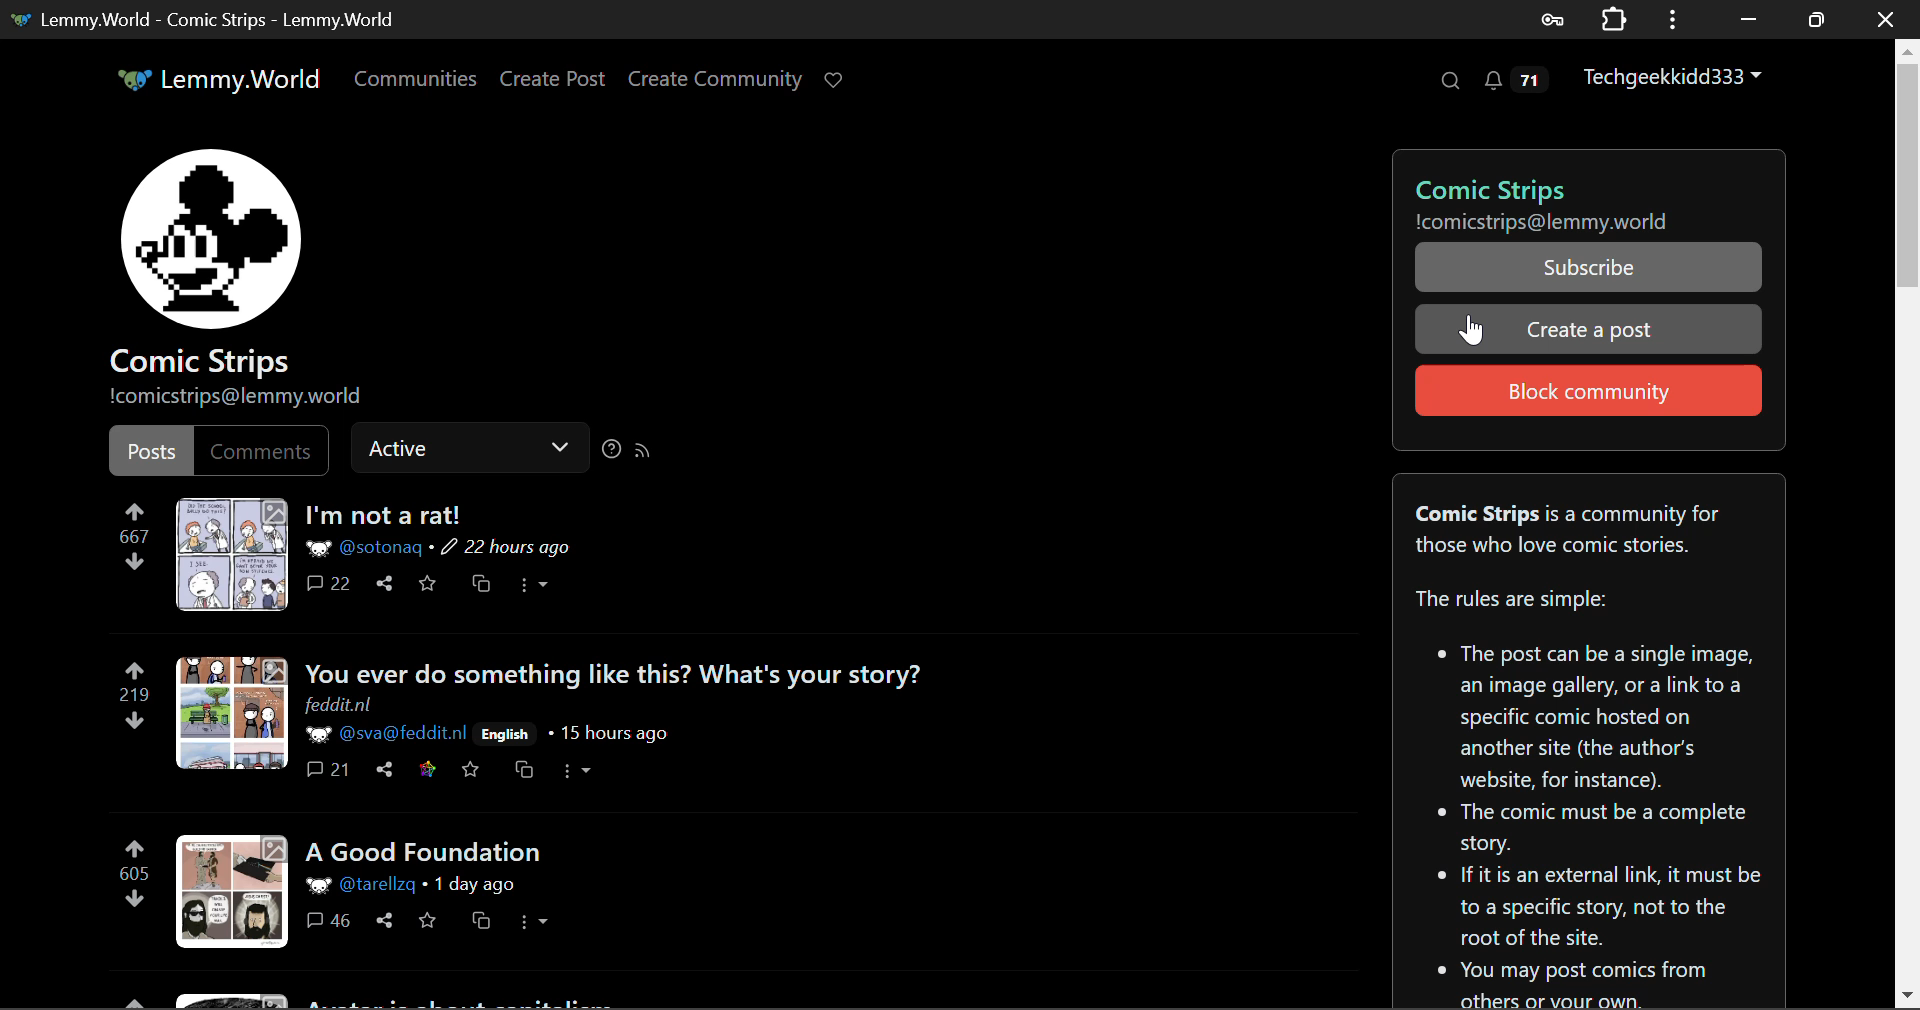 This screenshot has height=1010, width=1920. I want to click on Community PFP, so click(212, 234).